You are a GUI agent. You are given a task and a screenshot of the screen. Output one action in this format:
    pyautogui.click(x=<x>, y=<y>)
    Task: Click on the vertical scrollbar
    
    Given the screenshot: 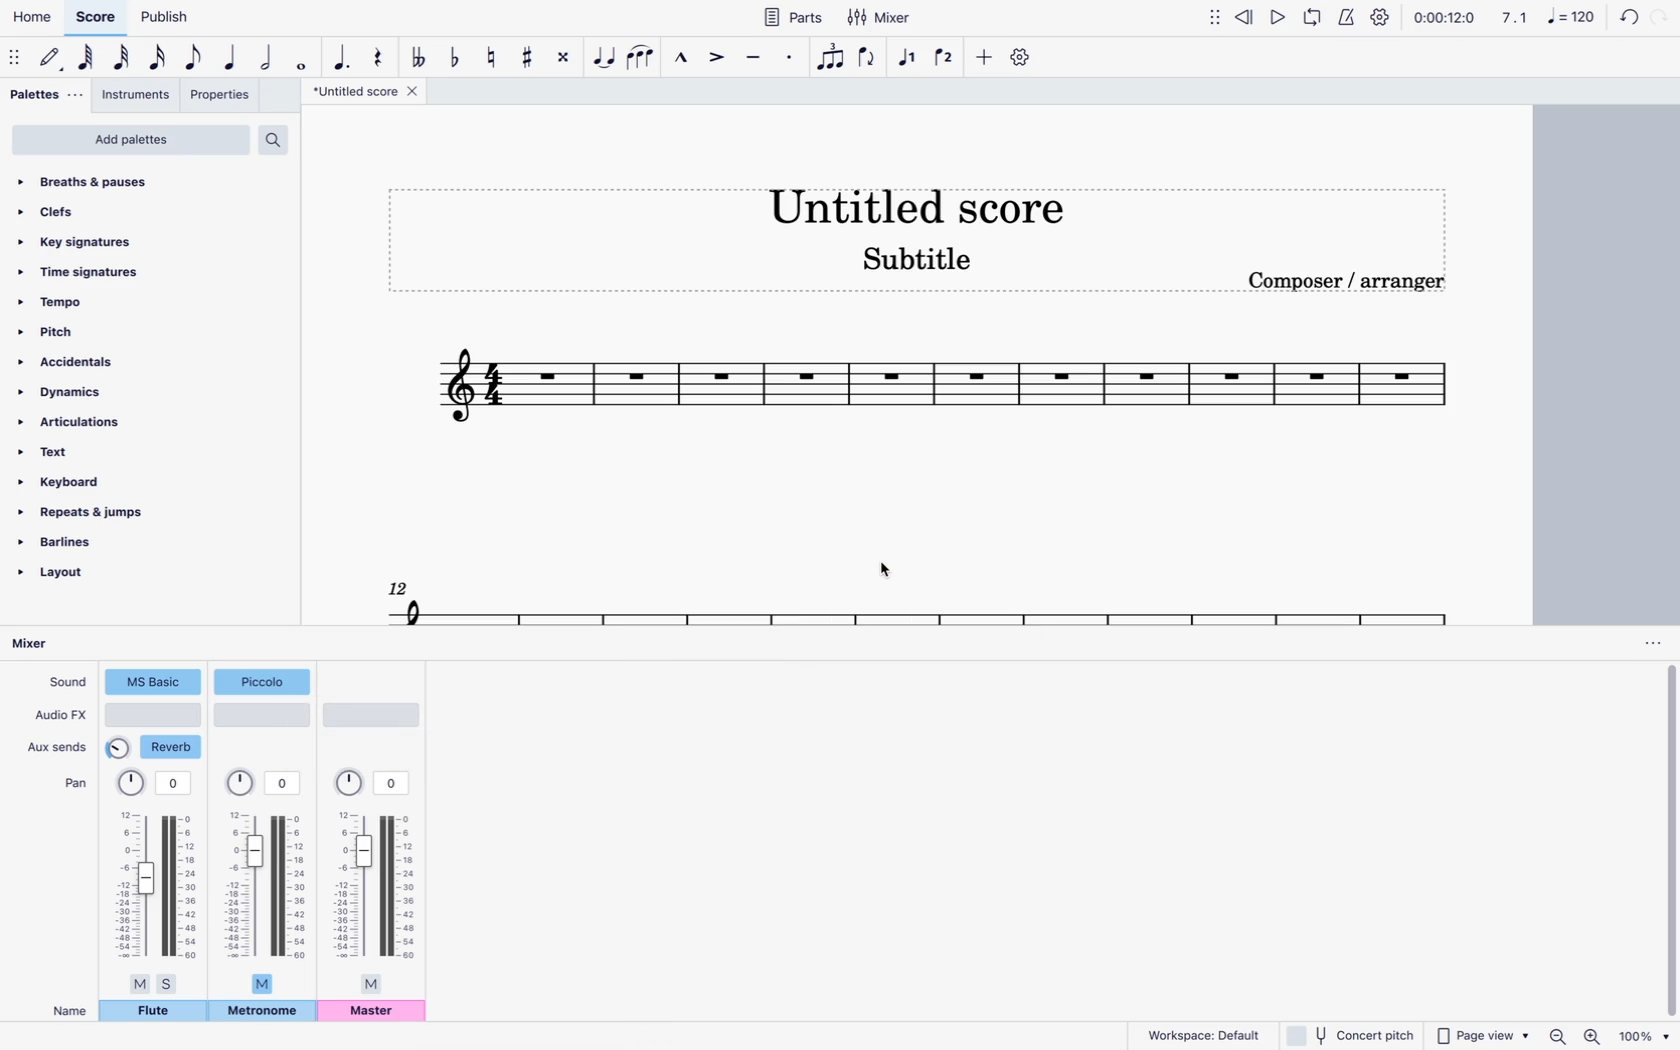 What is the action you would take?
    pyautogui.click(x=1667, y=842)
    